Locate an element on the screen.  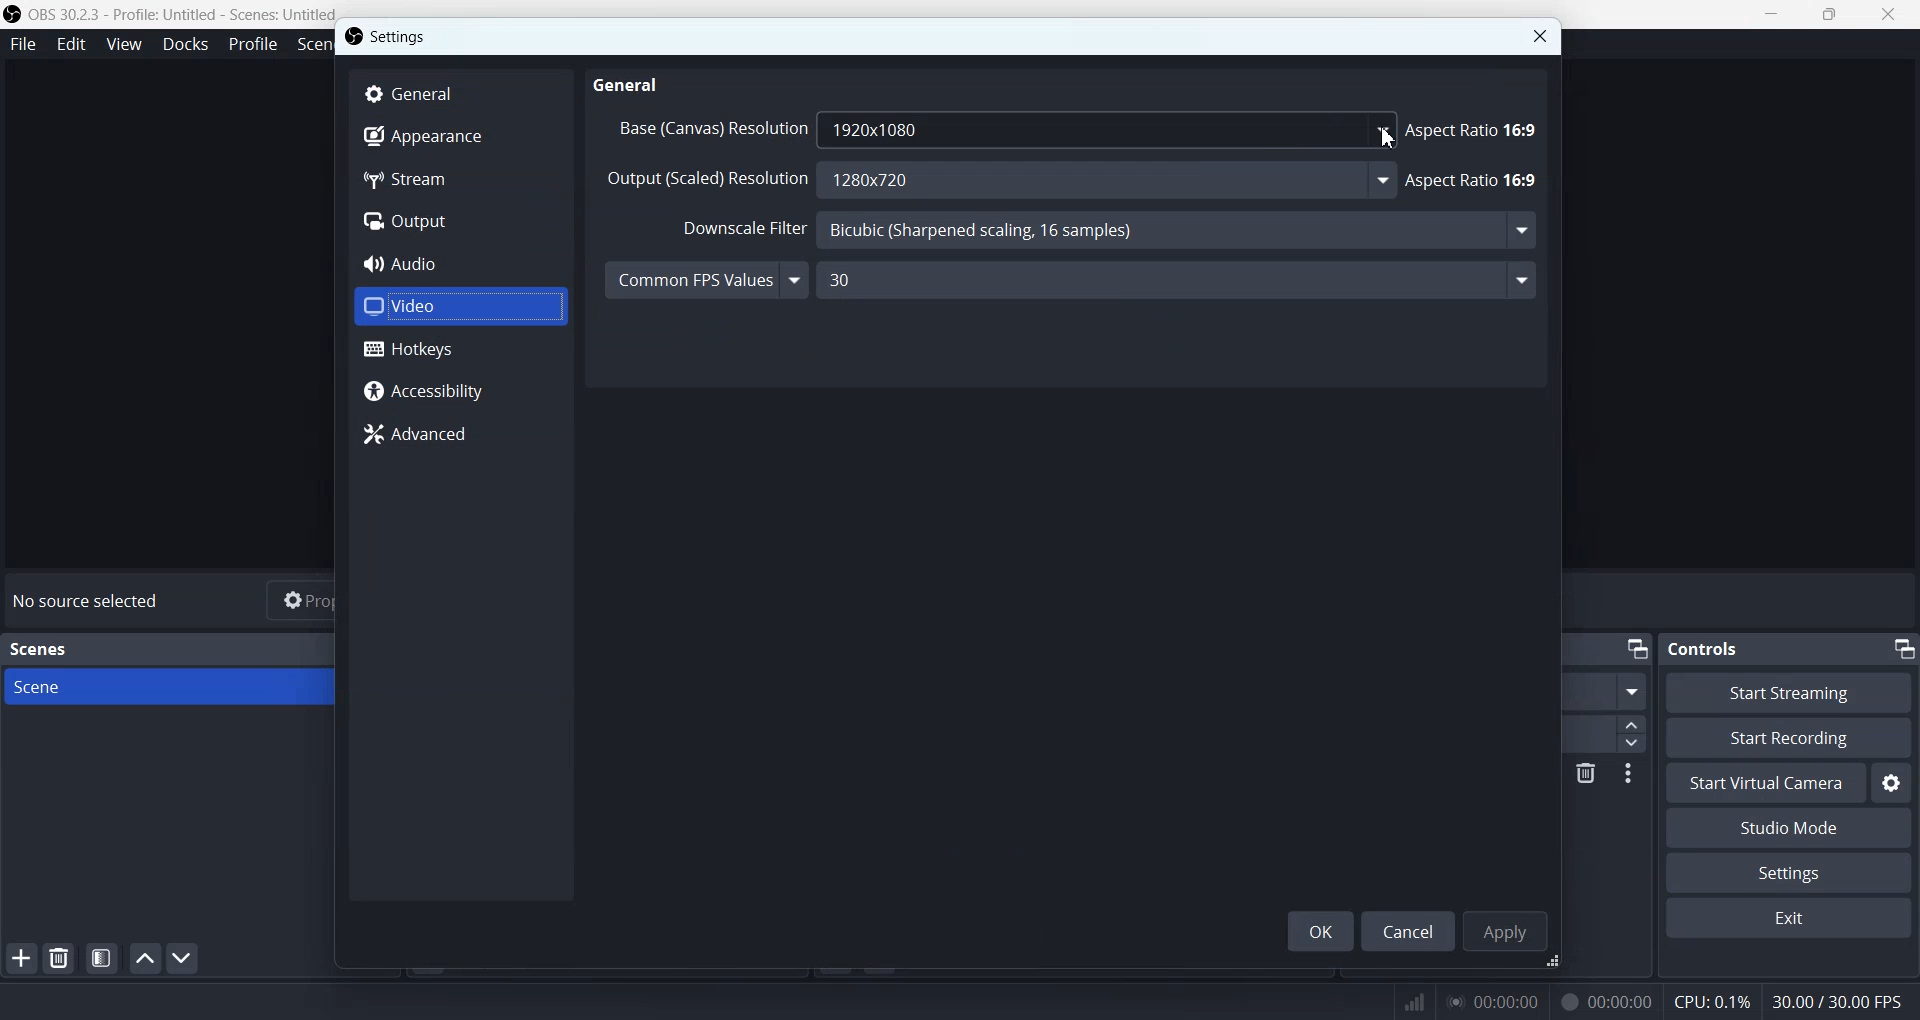
Studio Mode is located at coordinates (1787, 828).